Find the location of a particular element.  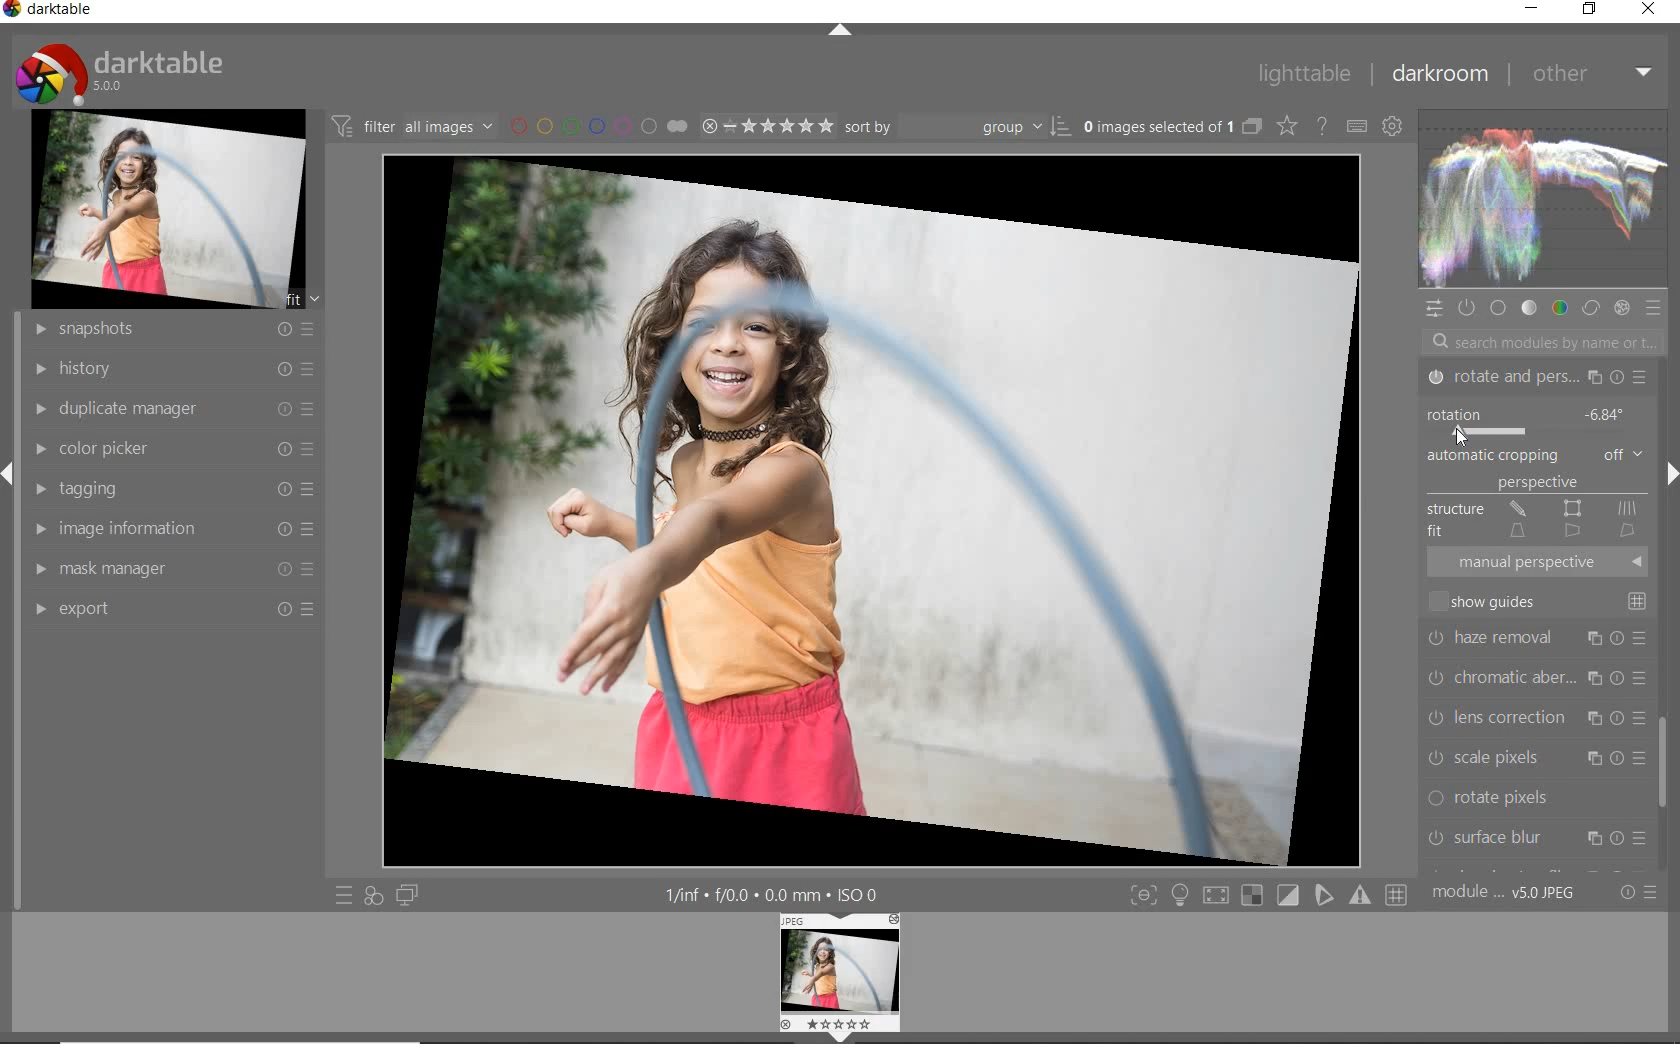

show only active module is located at coordinates (1465, 306).